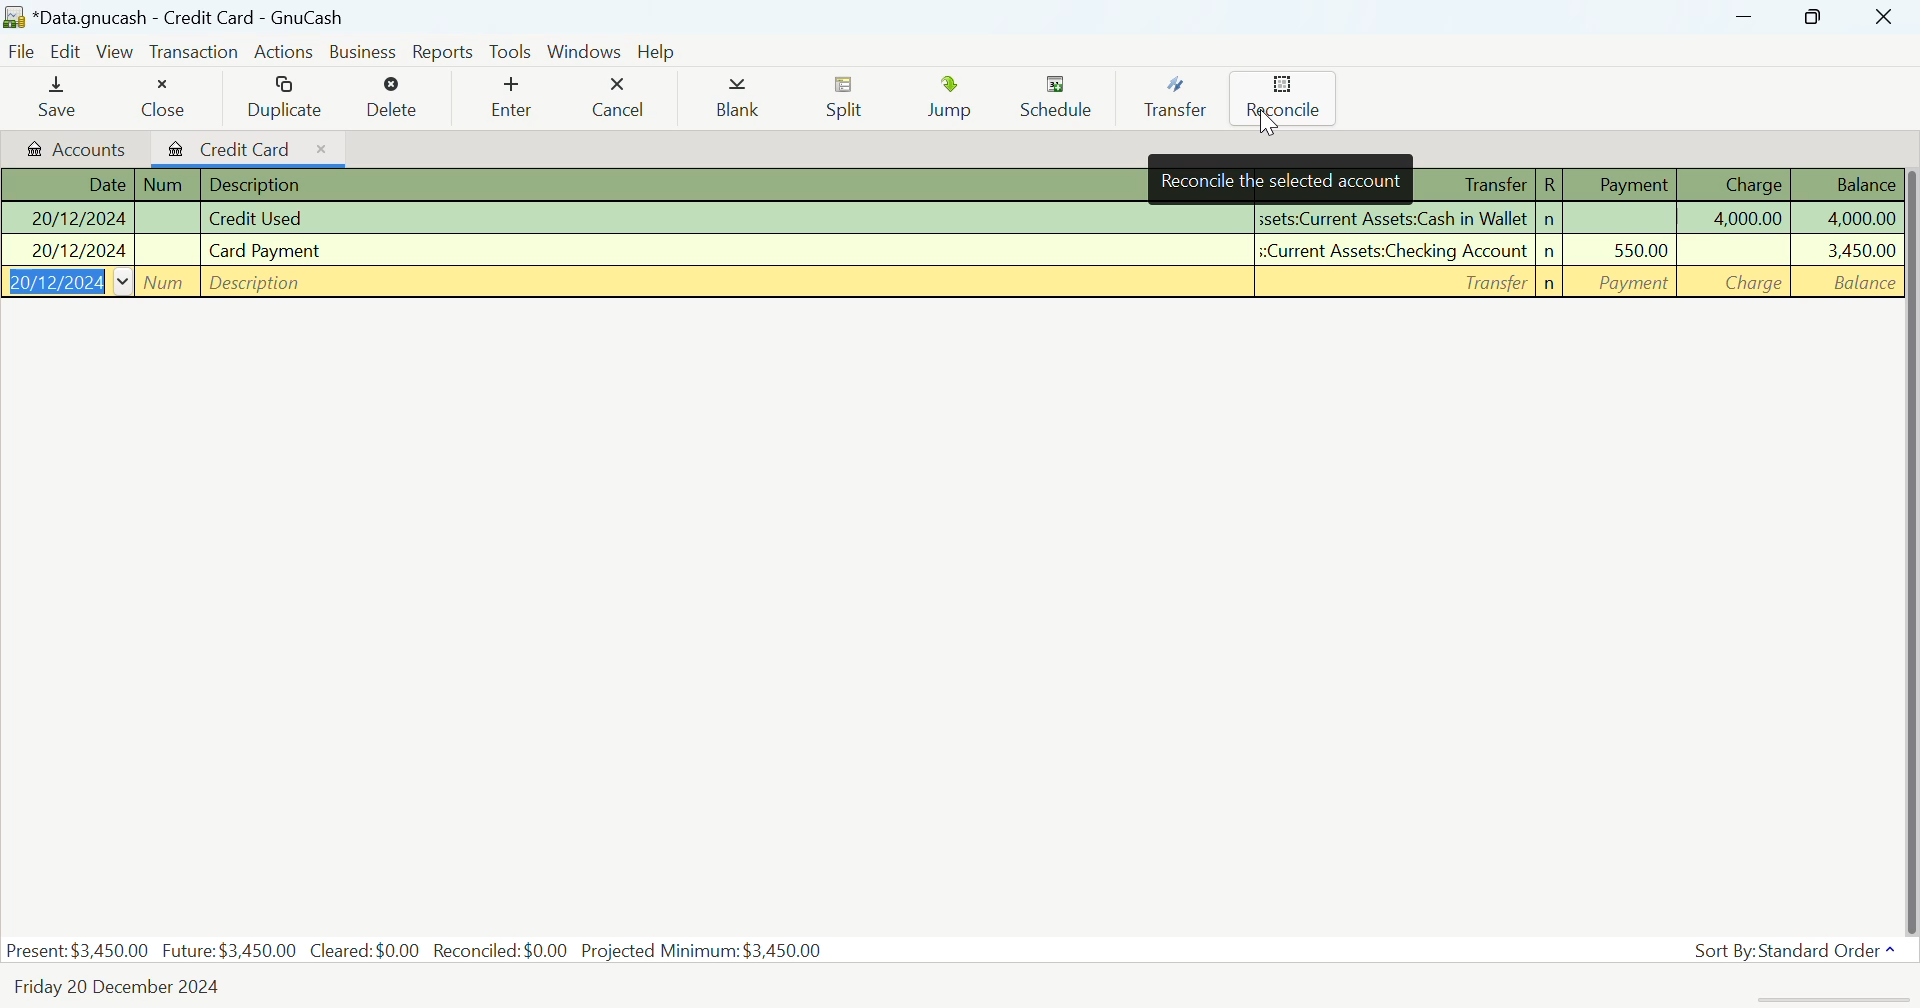 The image size is (1920, 1008). What do you see at coordinates (948, 218) in the screenshot?
I see `Credit Used Transaction` at bounding box center [948, 218].